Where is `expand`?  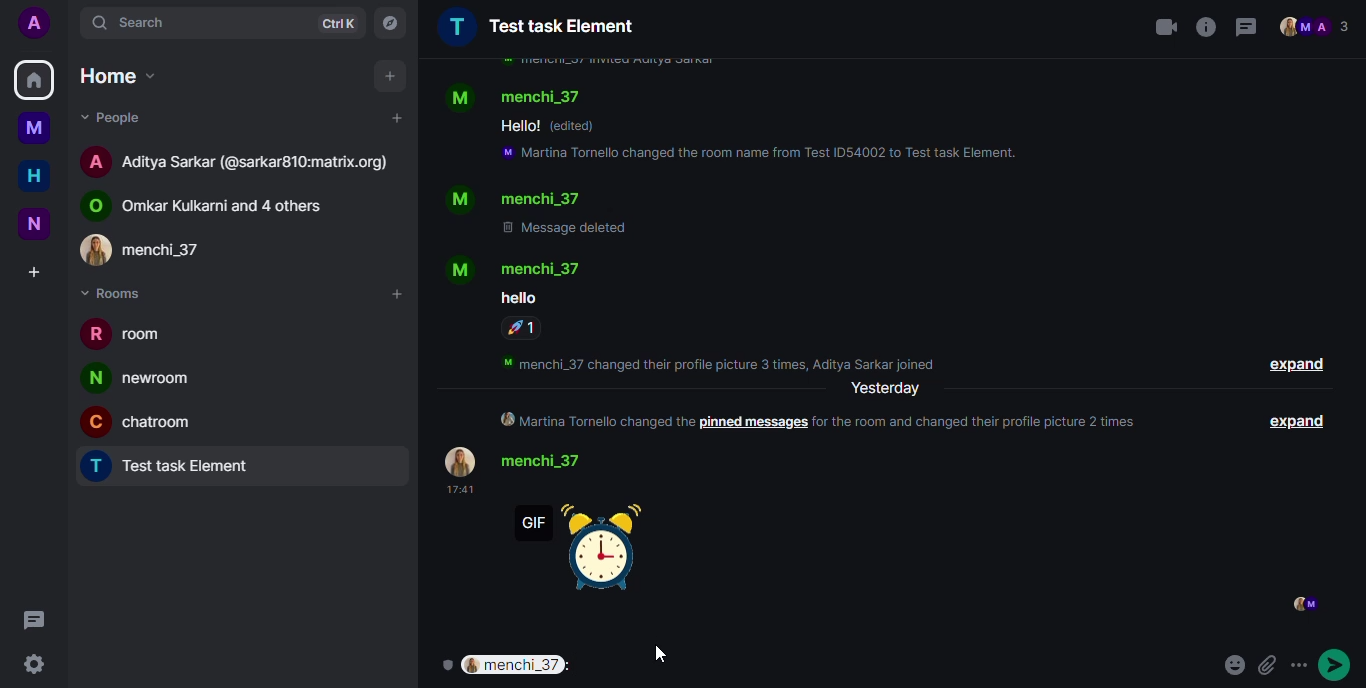 expand is located at coordinates (1301, 421).